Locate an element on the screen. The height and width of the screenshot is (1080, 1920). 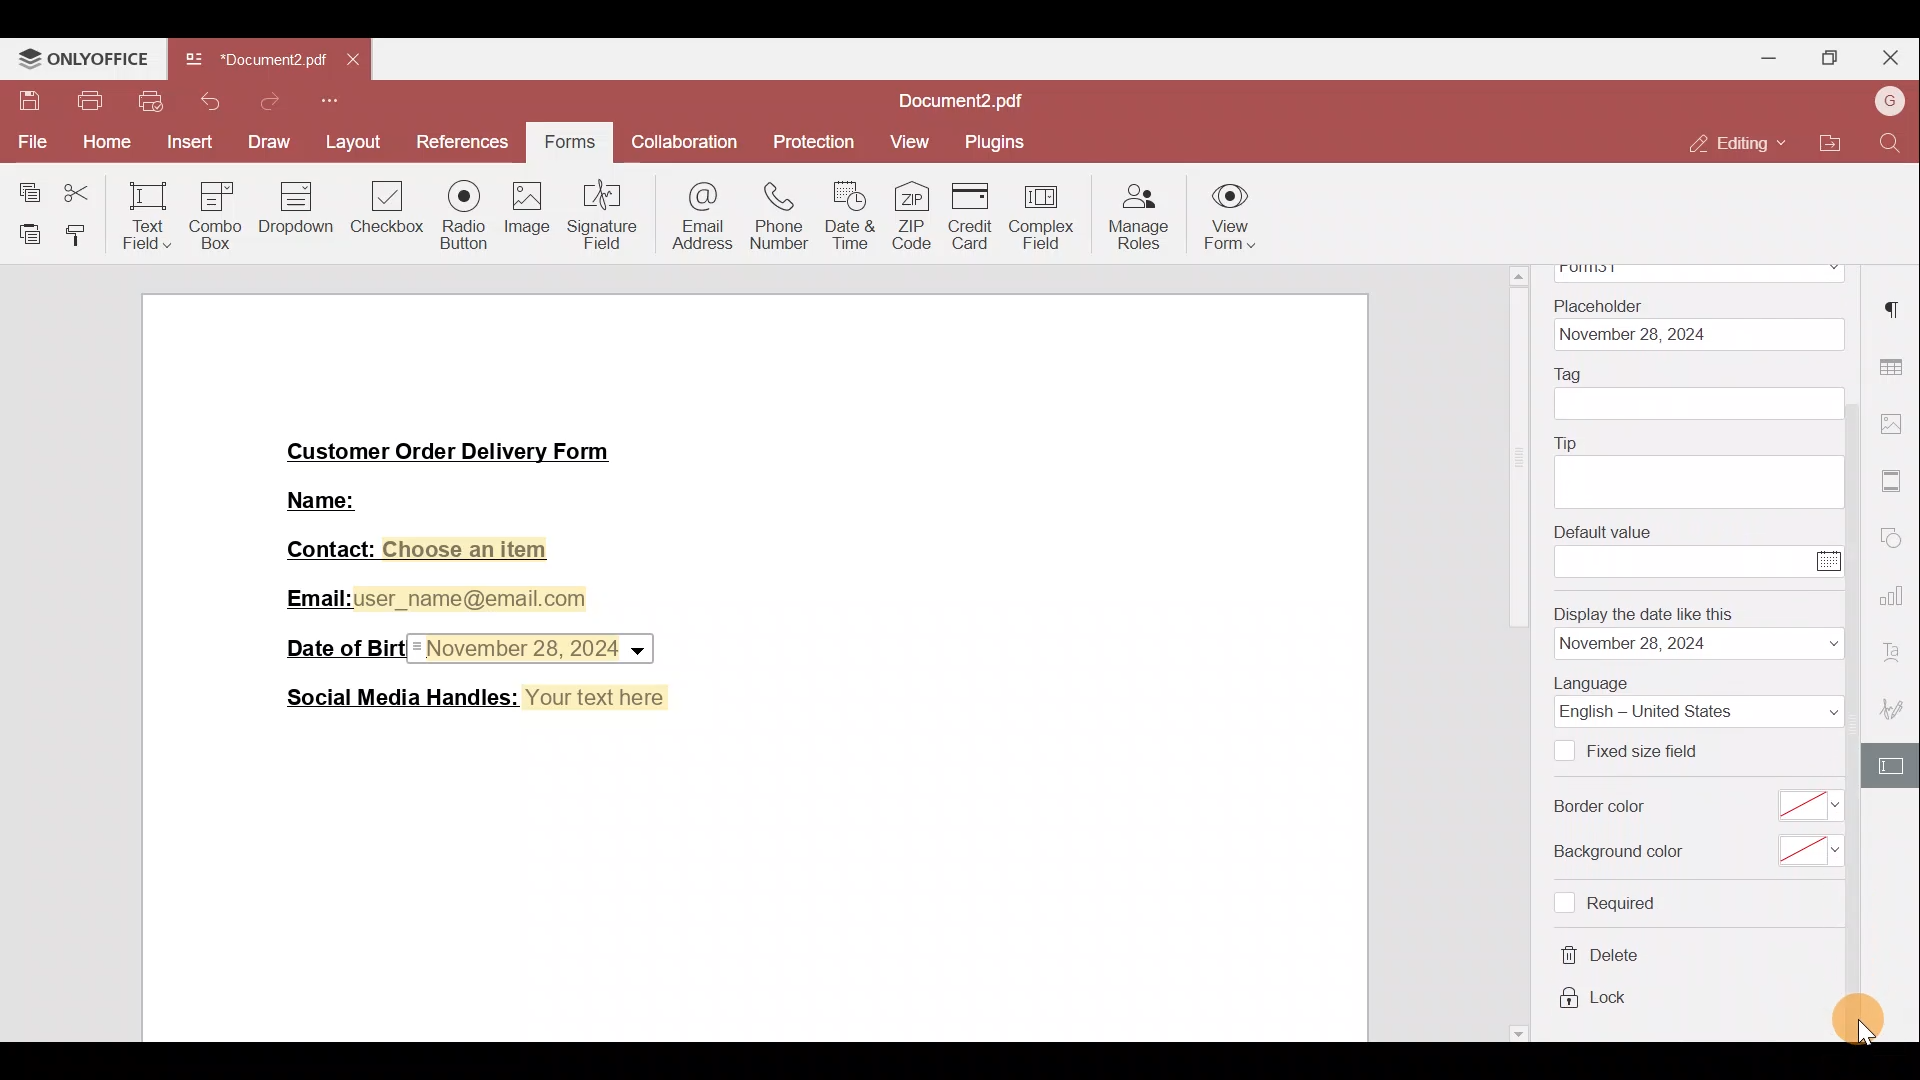
Undo is located at coordinates (207, 101).